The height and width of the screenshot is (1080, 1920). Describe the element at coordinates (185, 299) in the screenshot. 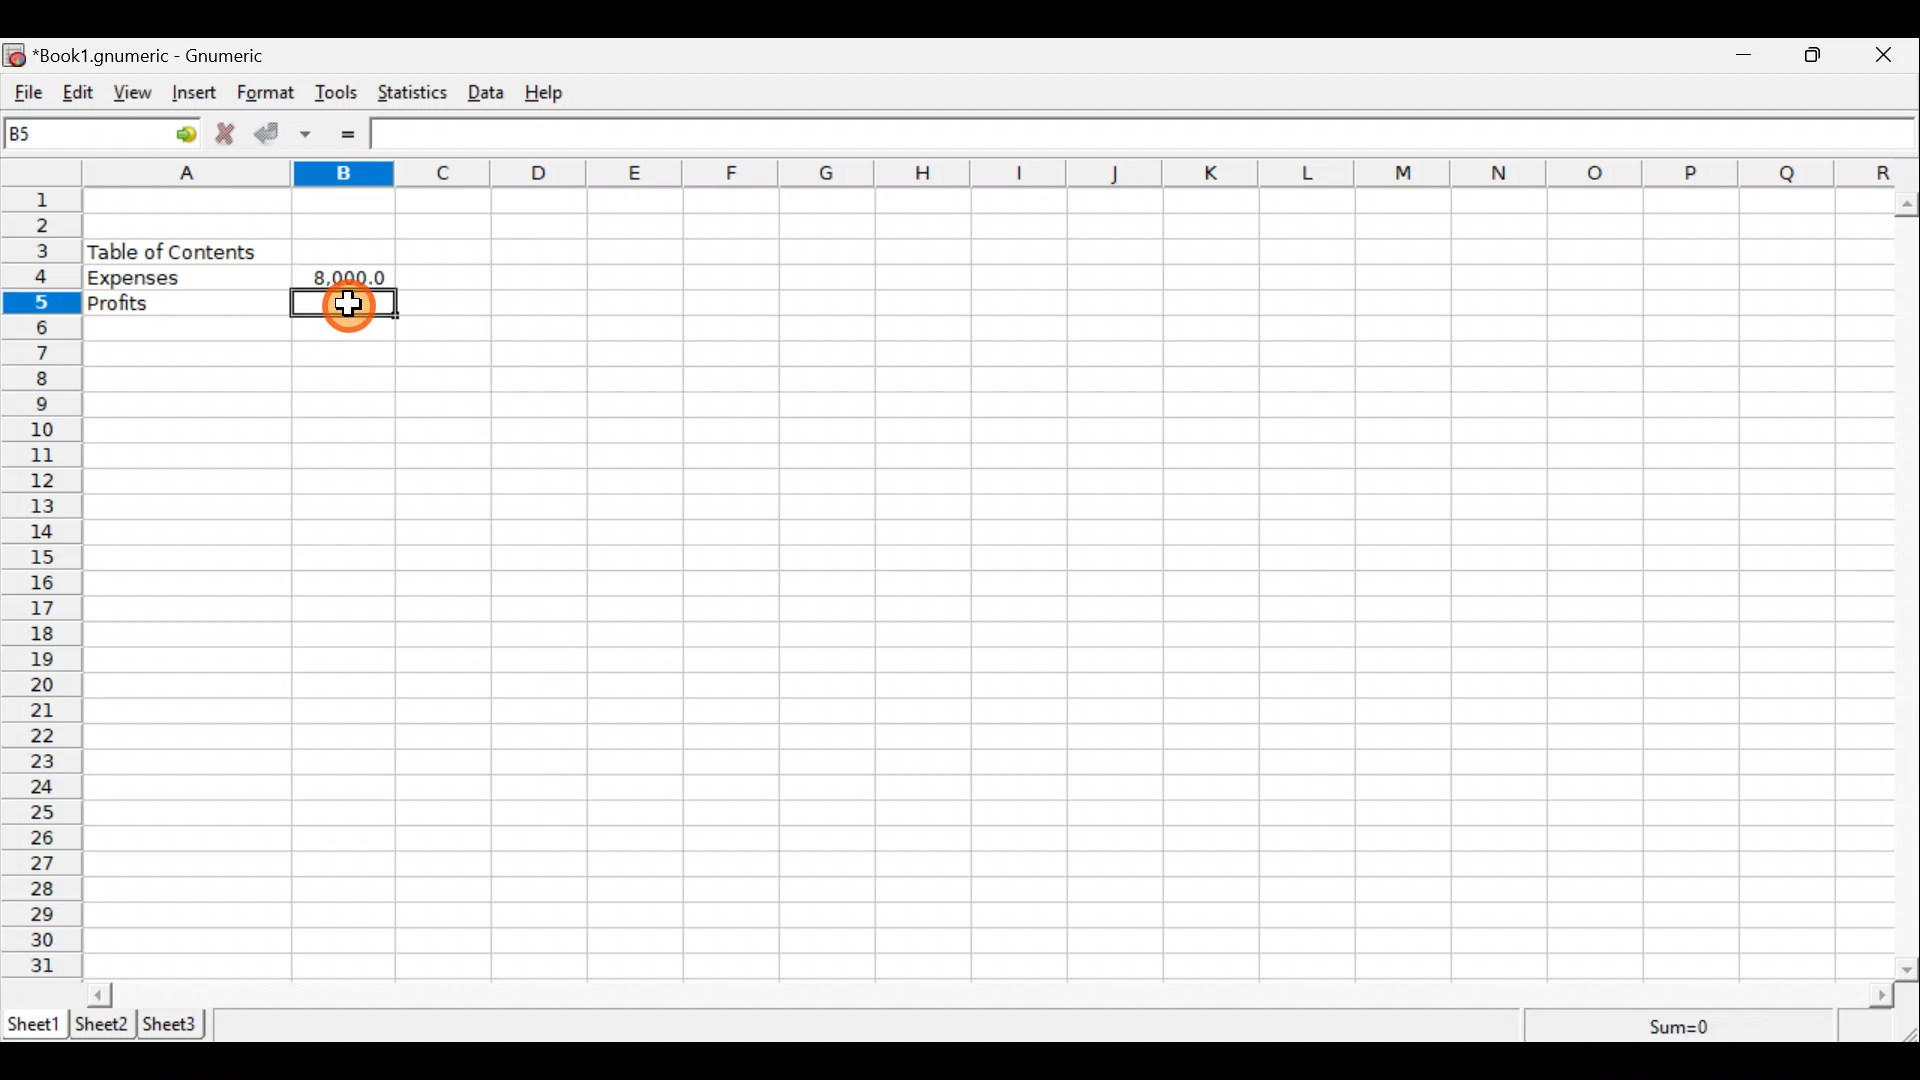

I see `Profits` at that location.